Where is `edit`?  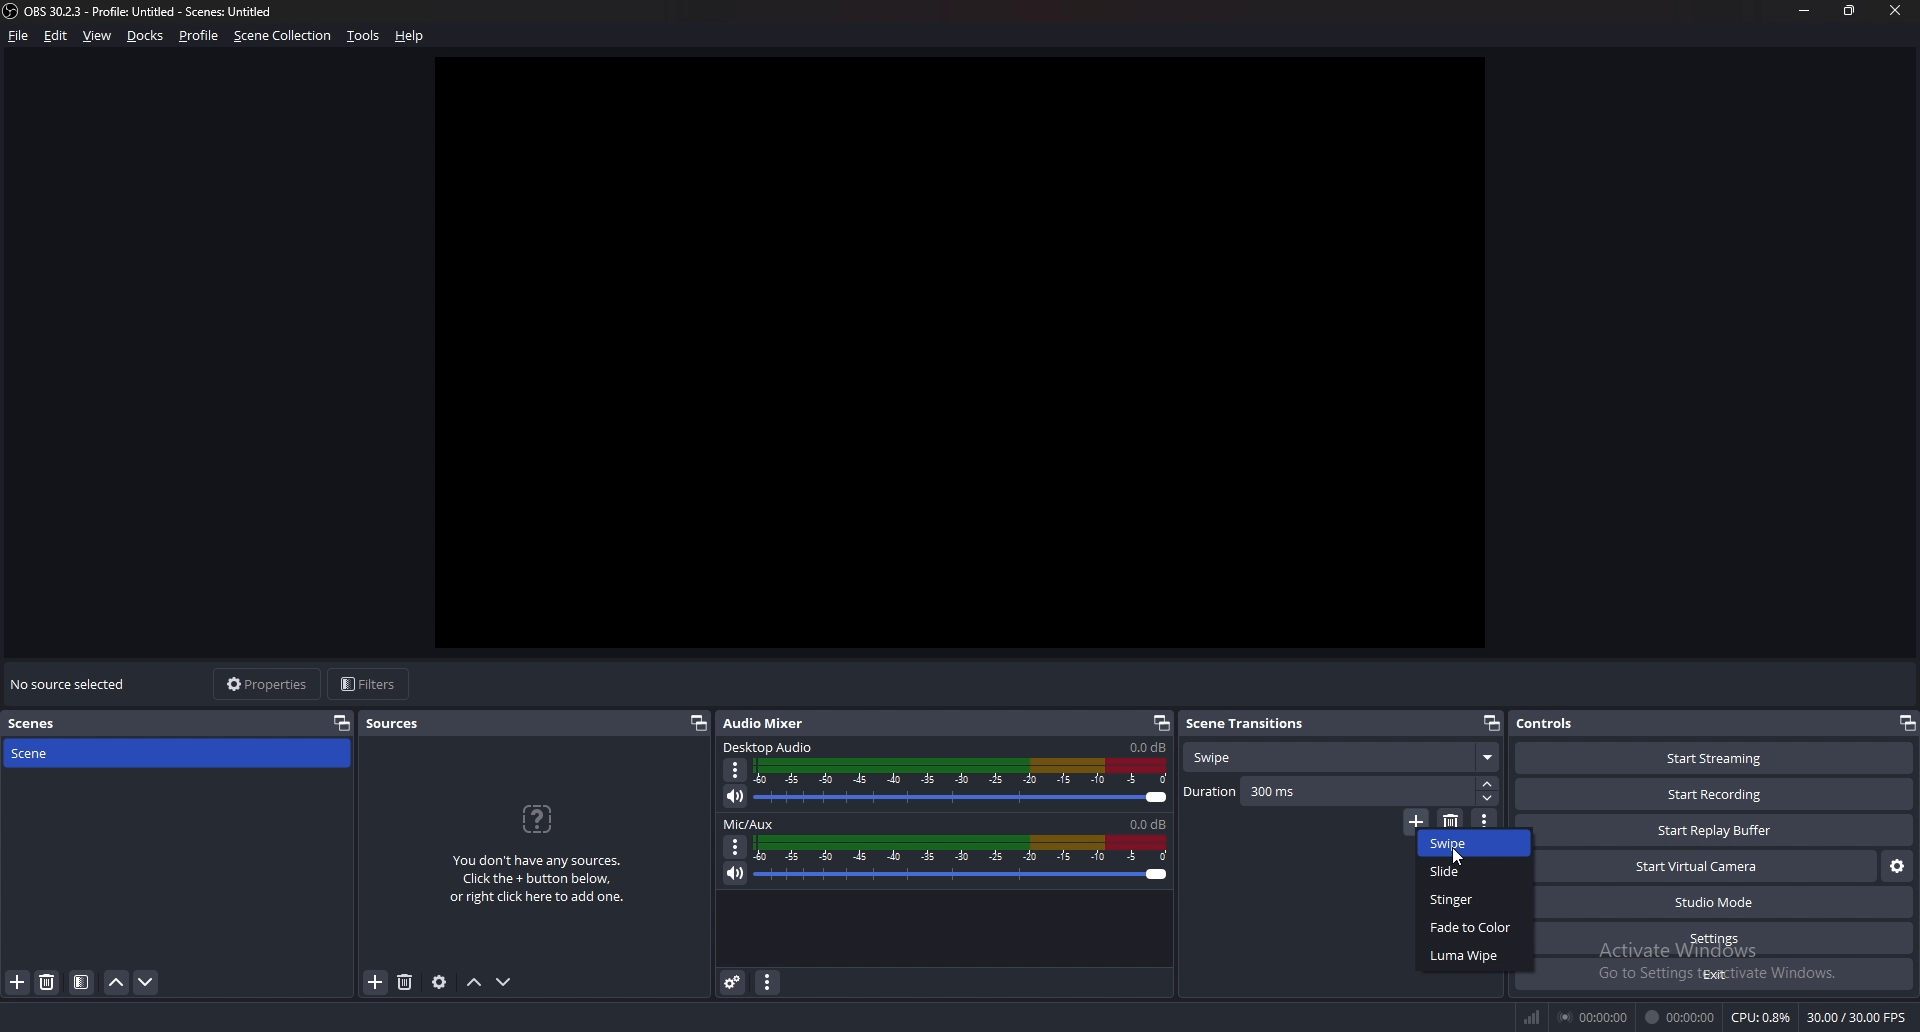
edit is located at coordinates (57, 36).